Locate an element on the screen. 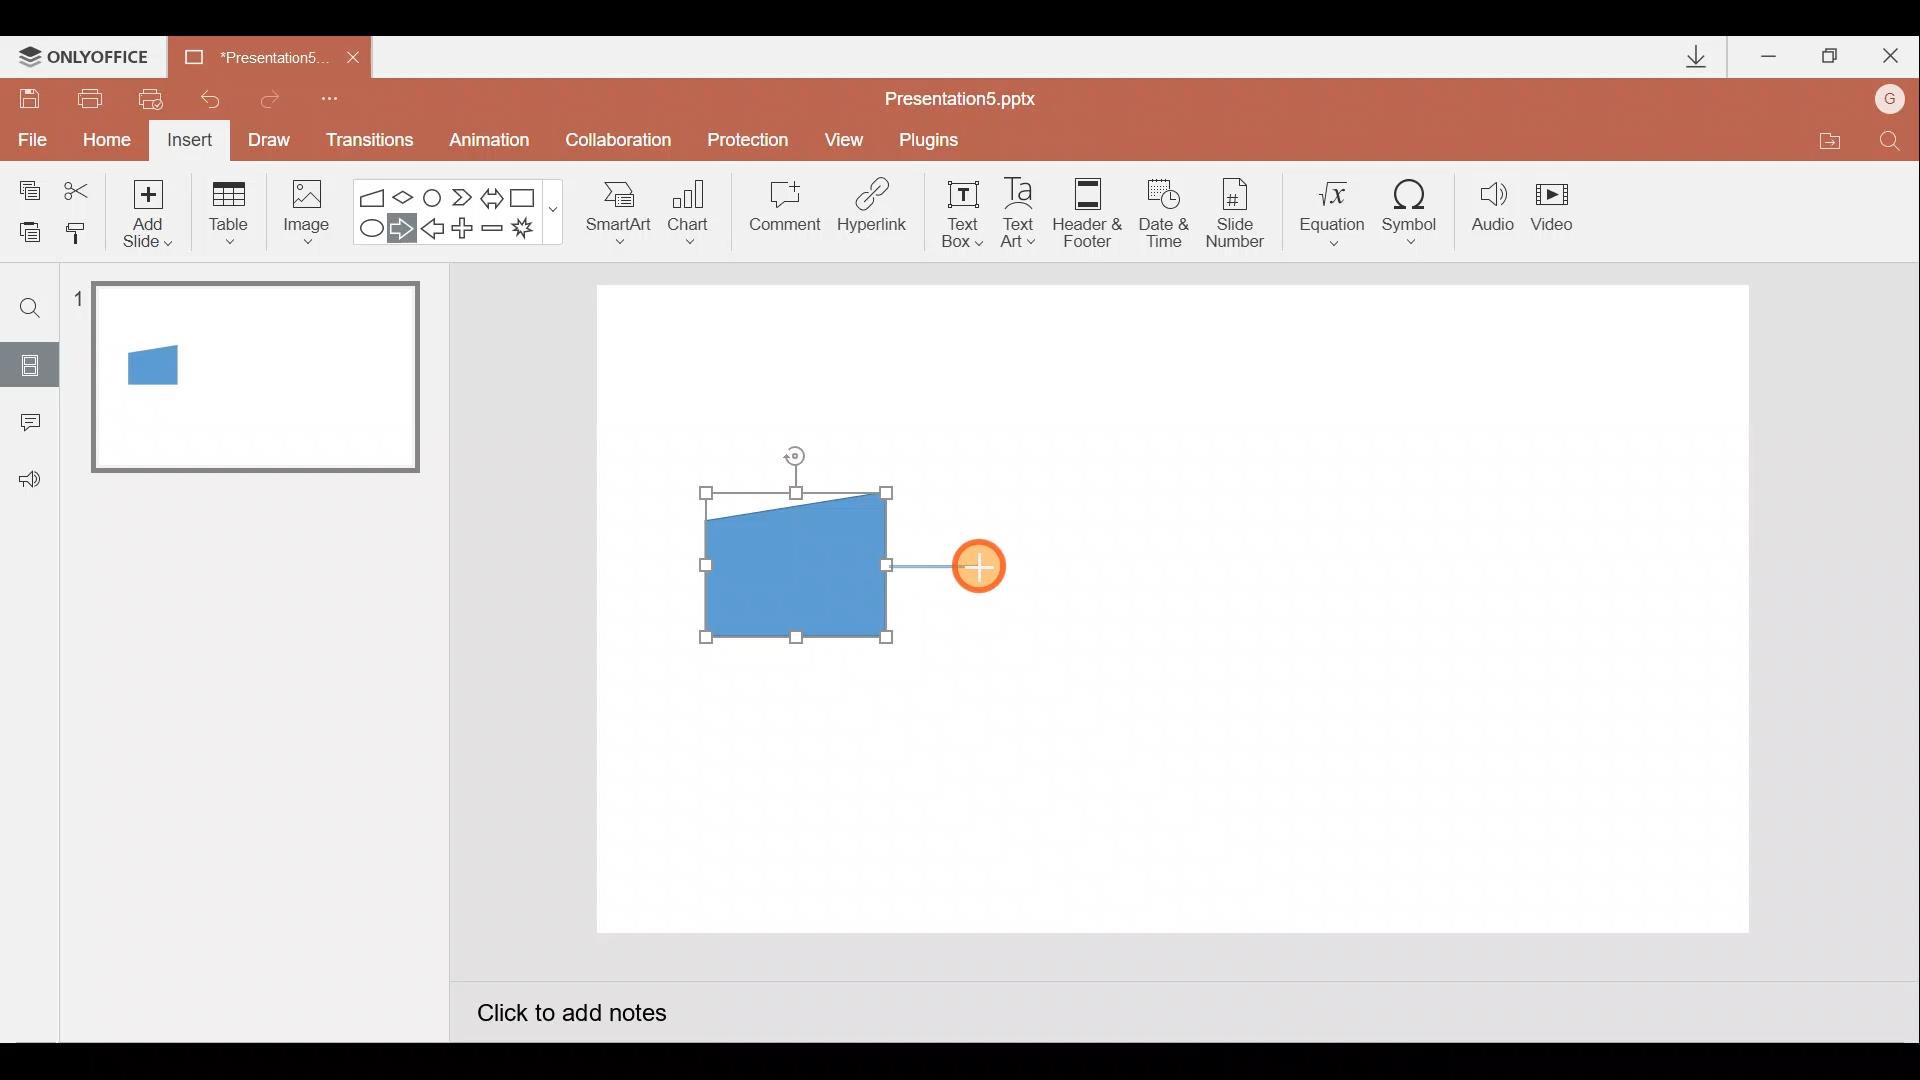 The height and width of the screenshot is (1080, 1920). Redo is located at coordinates (271, 96).